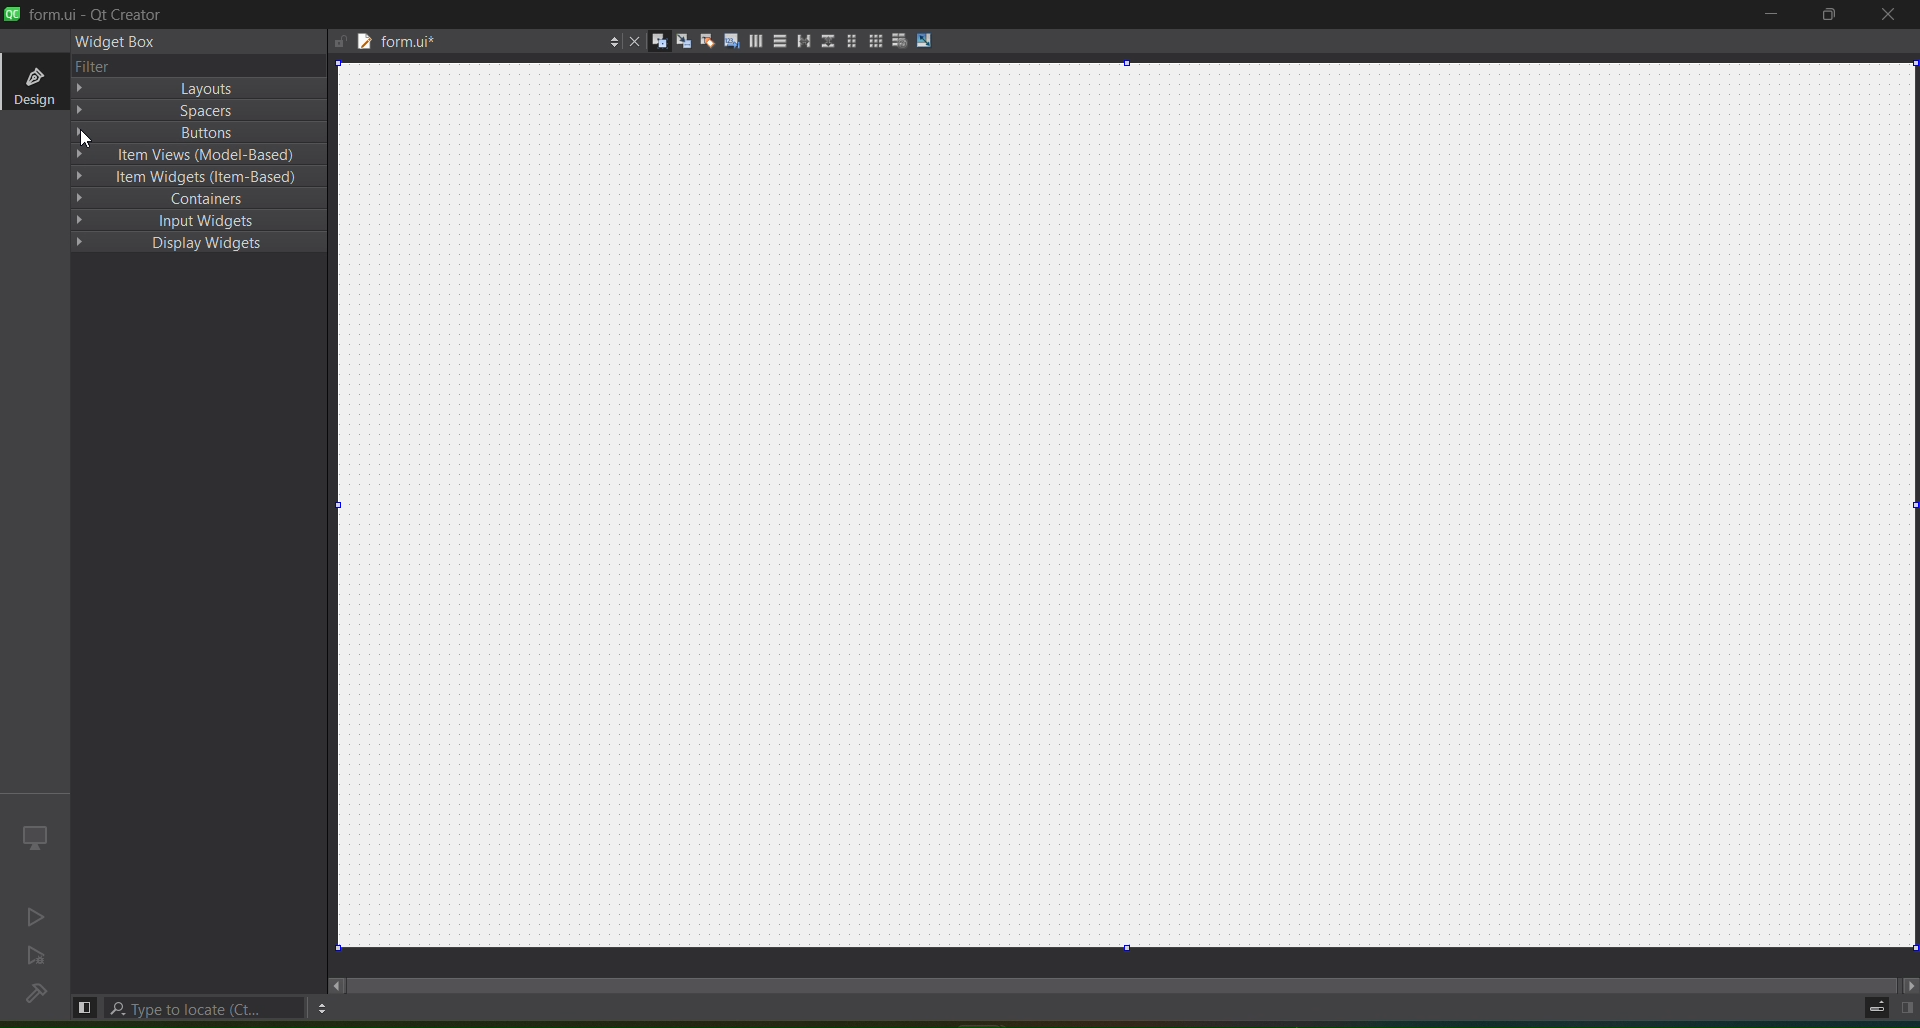  I want to click on layout horizontal splitter, so click(800, 41).